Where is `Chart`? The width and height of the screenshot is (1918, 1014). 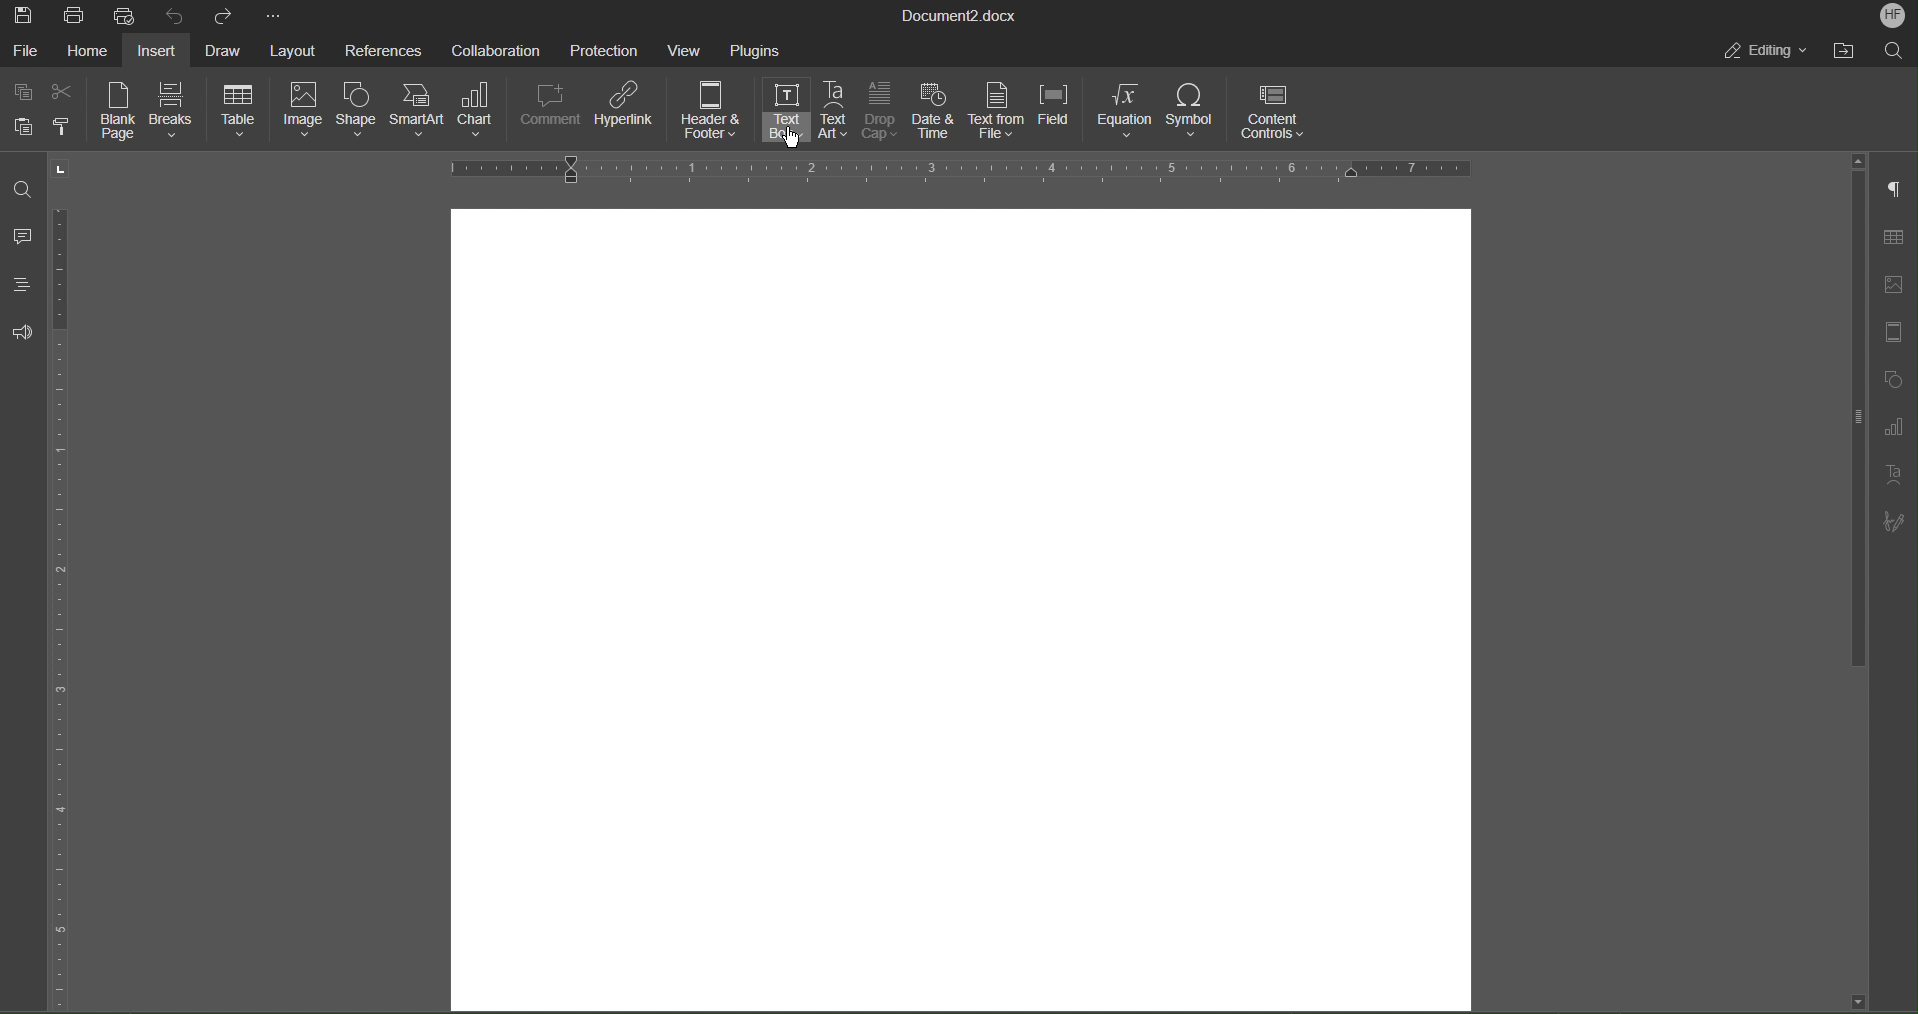
Chart is located at coordinates (481, 114).